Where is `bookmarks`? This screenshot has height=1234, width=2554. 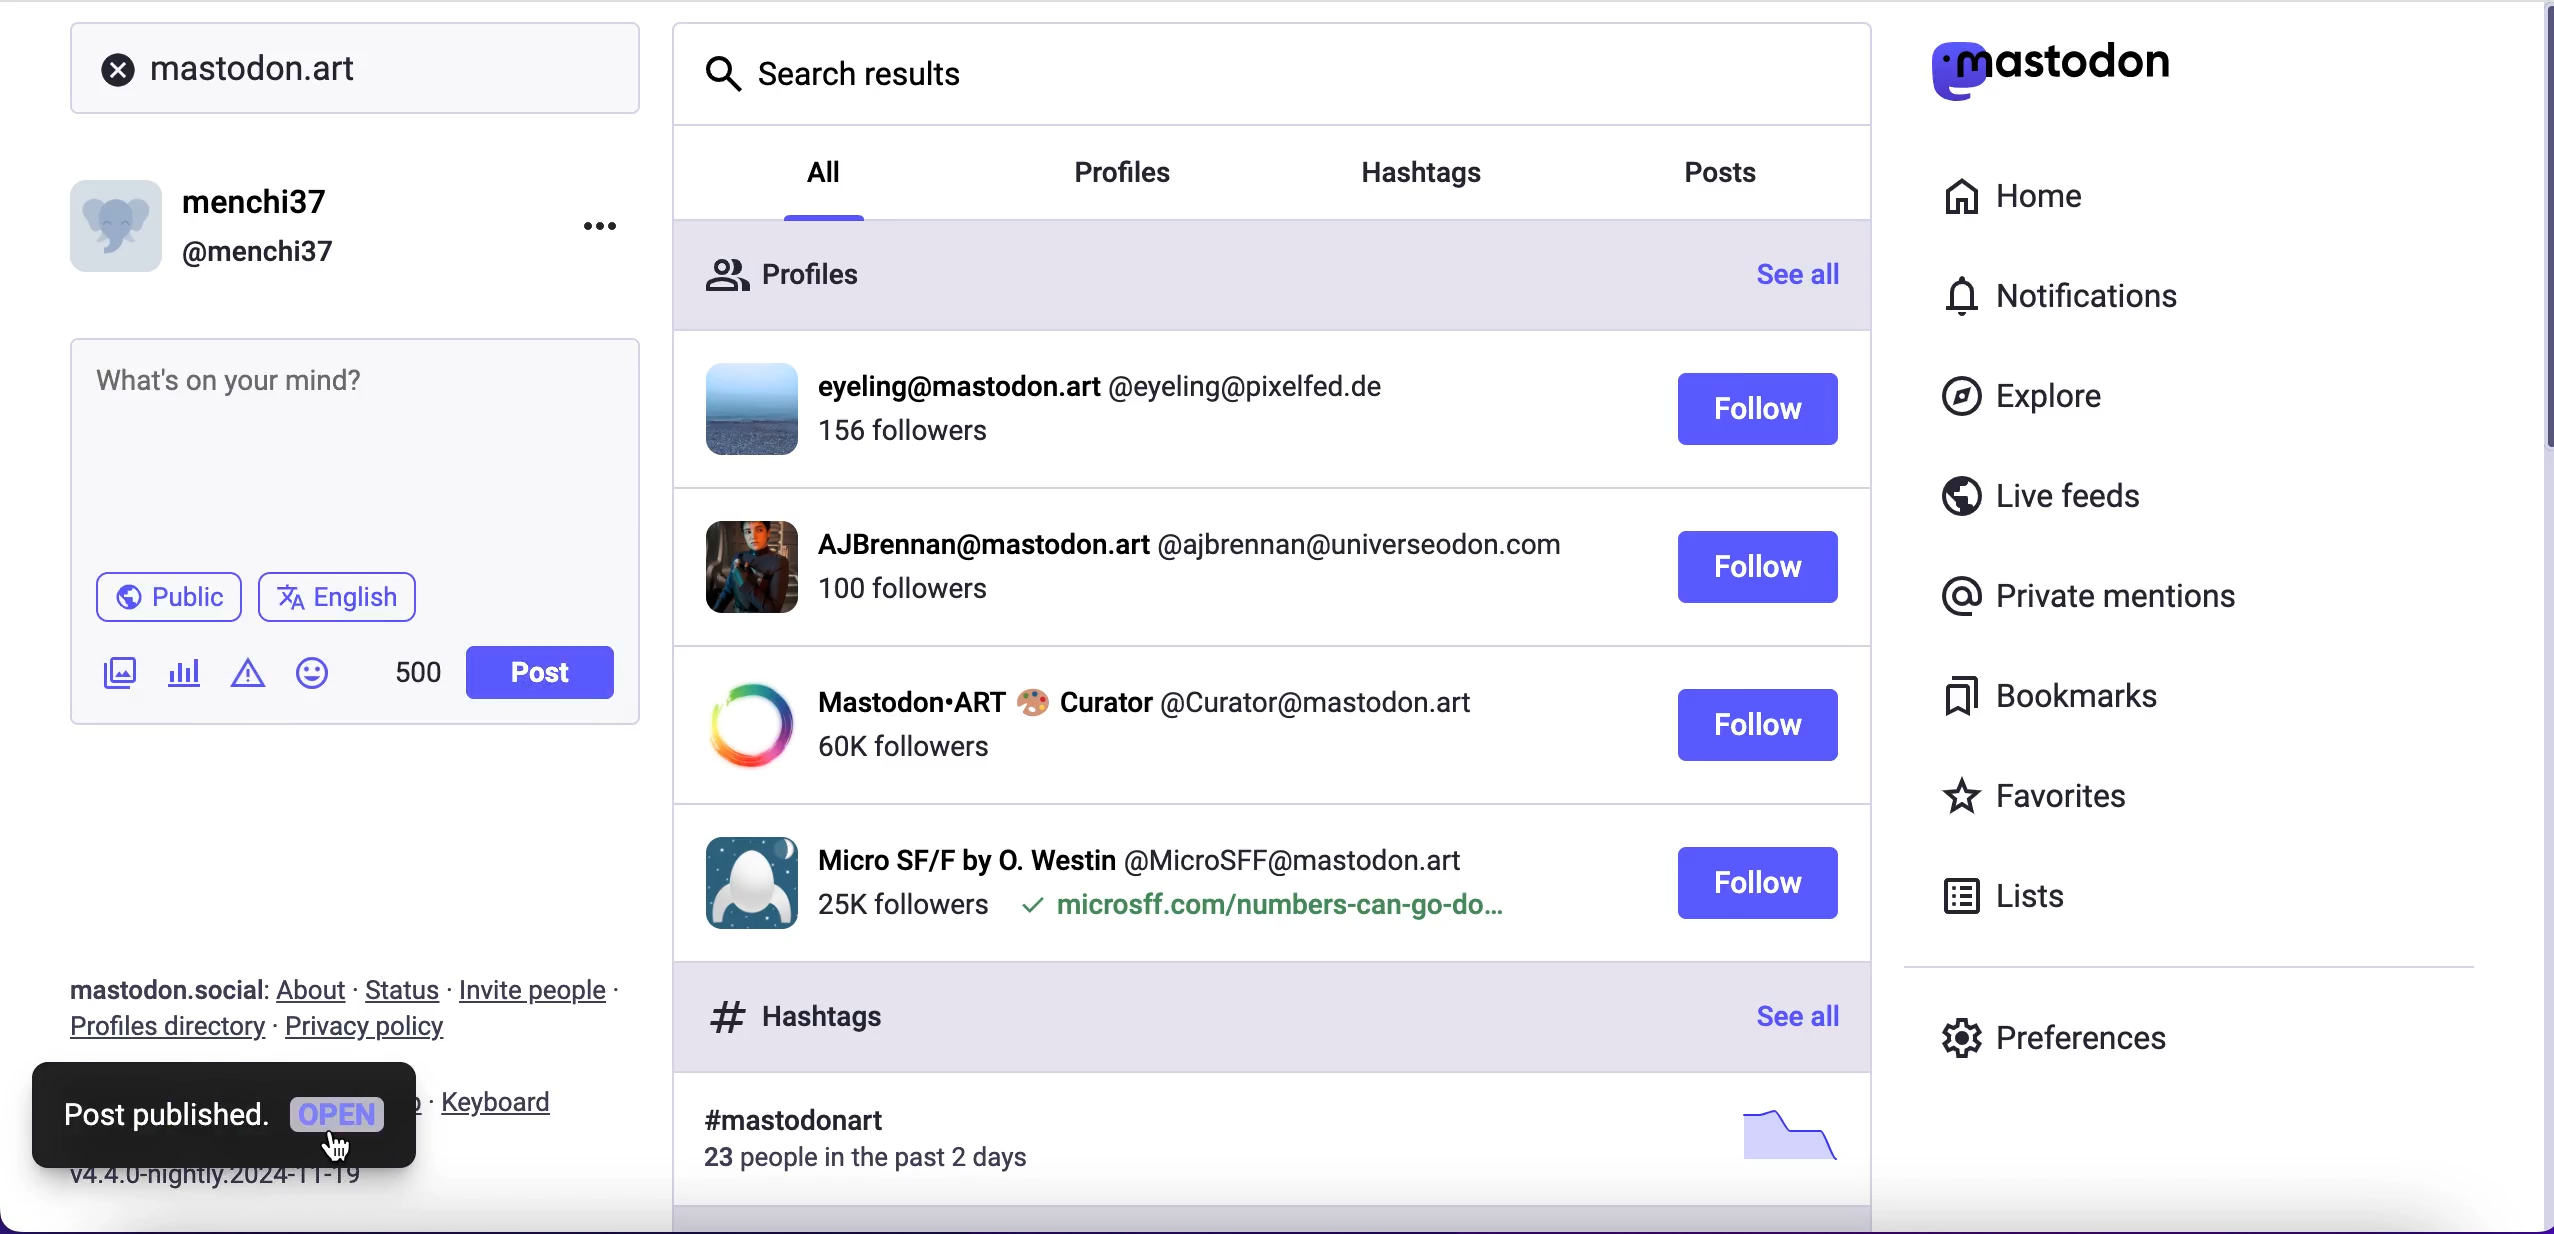
bookmarks is located at coordinates (2067, 704).